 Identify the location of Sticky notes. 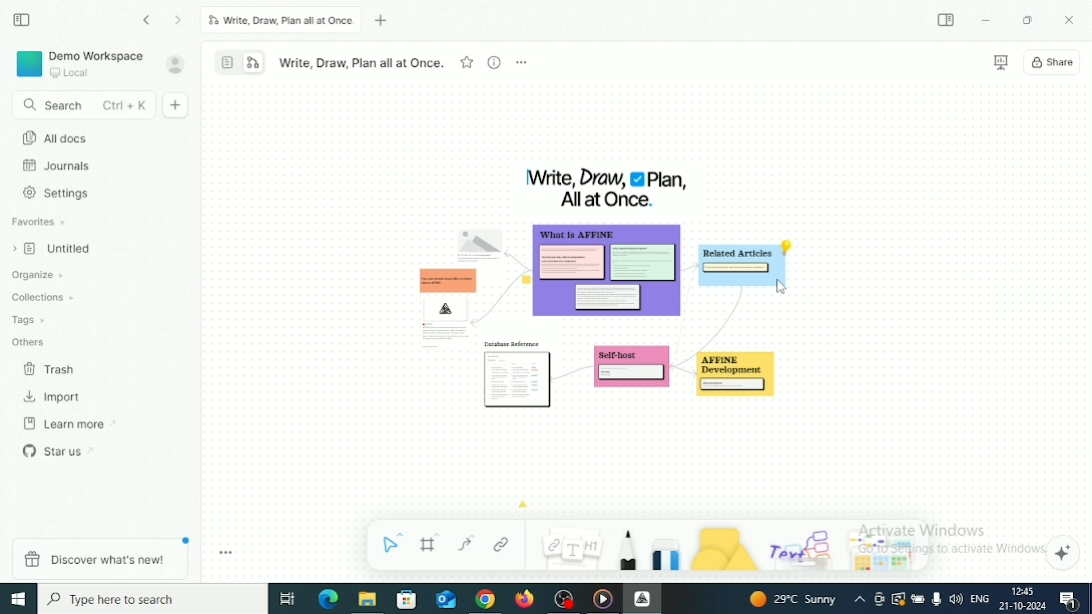
(742, 265).